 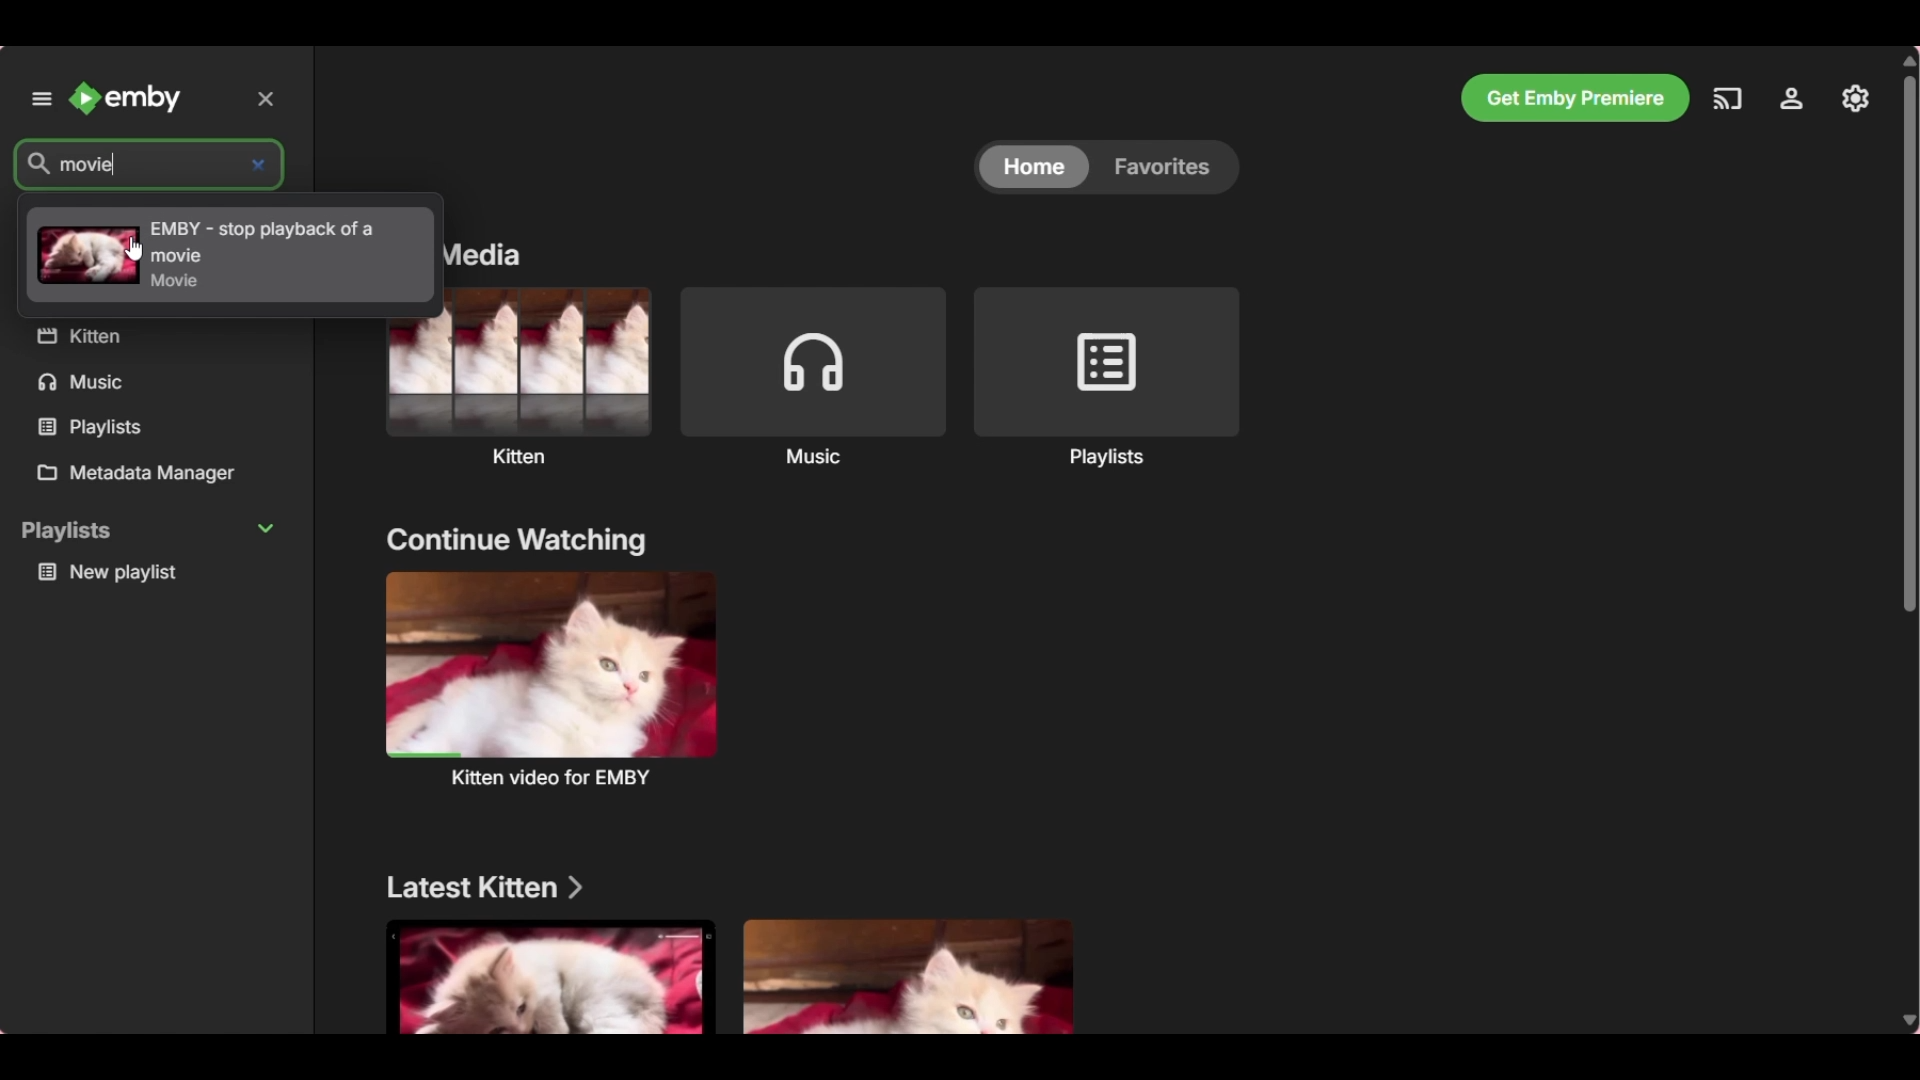 I want to click on New playlist, so click(x=156, y=572).